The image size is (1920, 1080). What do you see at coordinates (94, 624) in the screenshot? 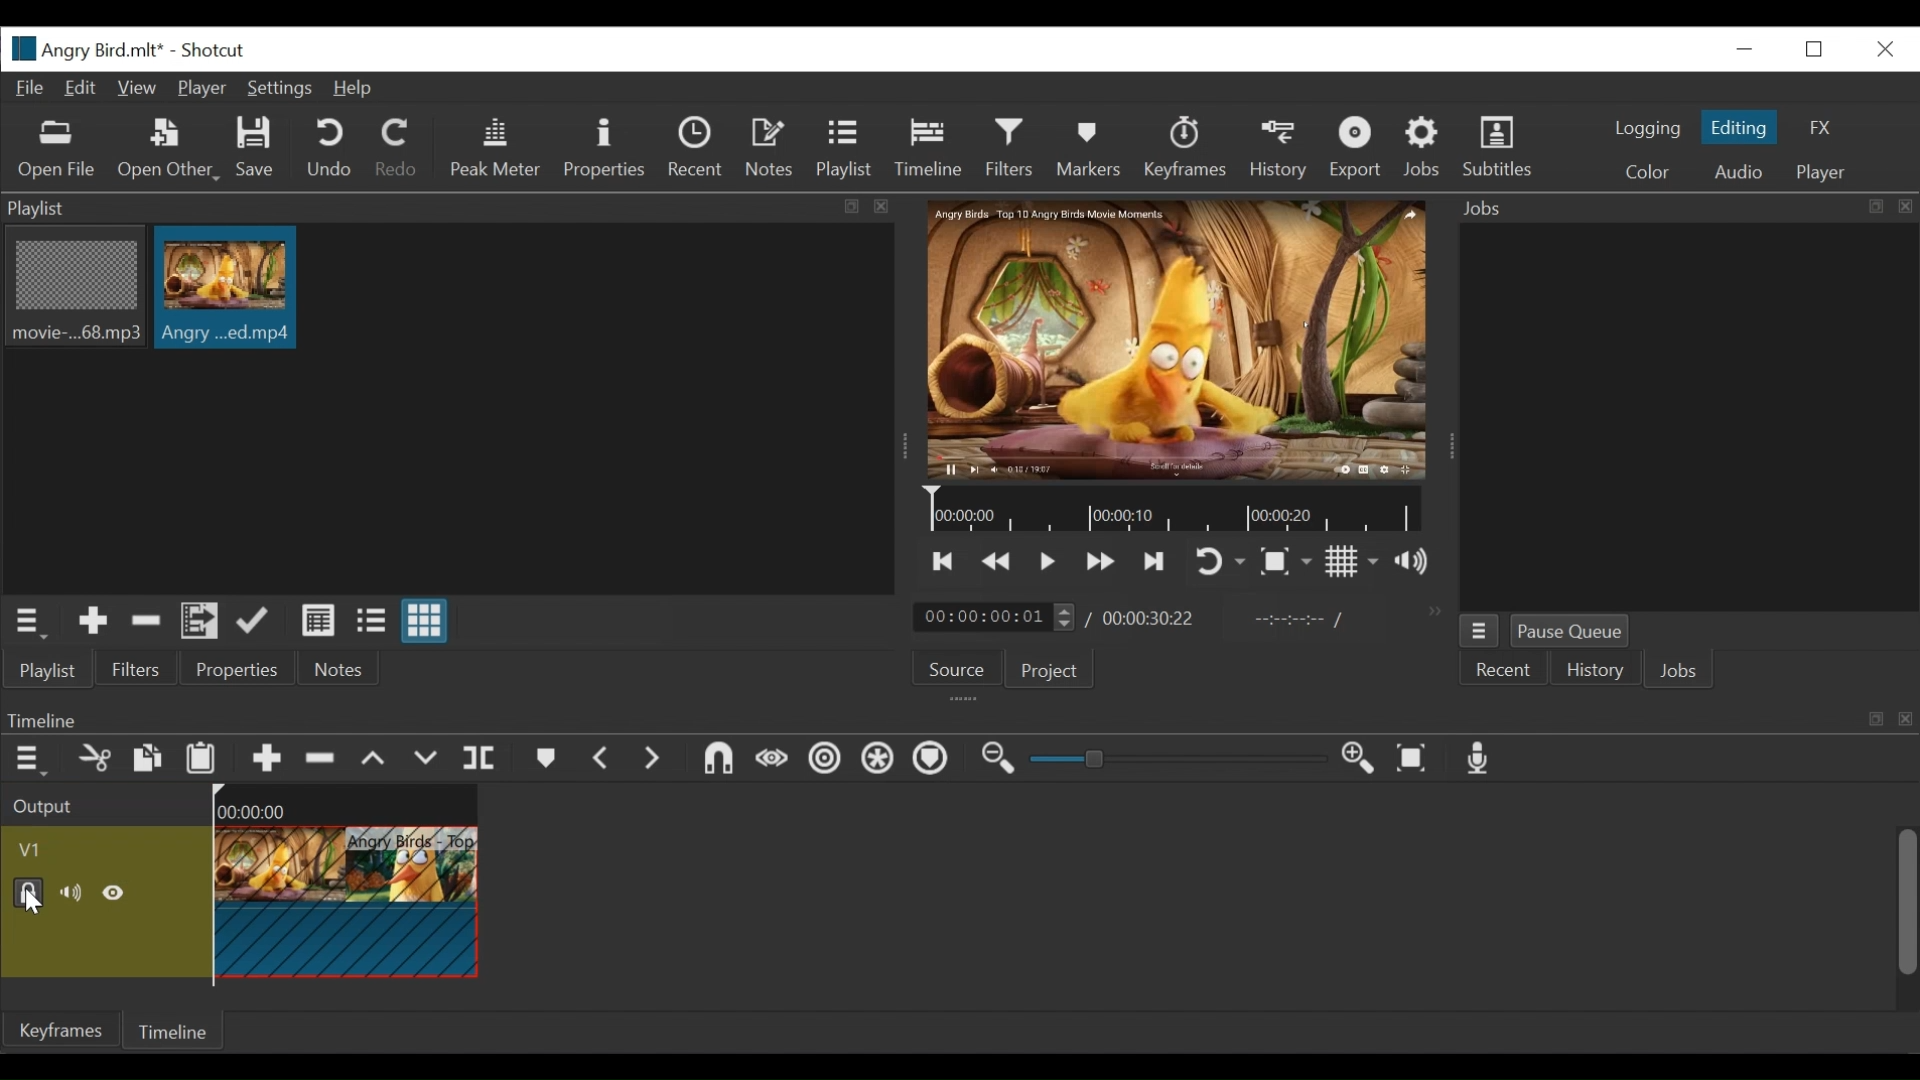
I see `Add the Source to the playlist` at bounding box center [94, 624].